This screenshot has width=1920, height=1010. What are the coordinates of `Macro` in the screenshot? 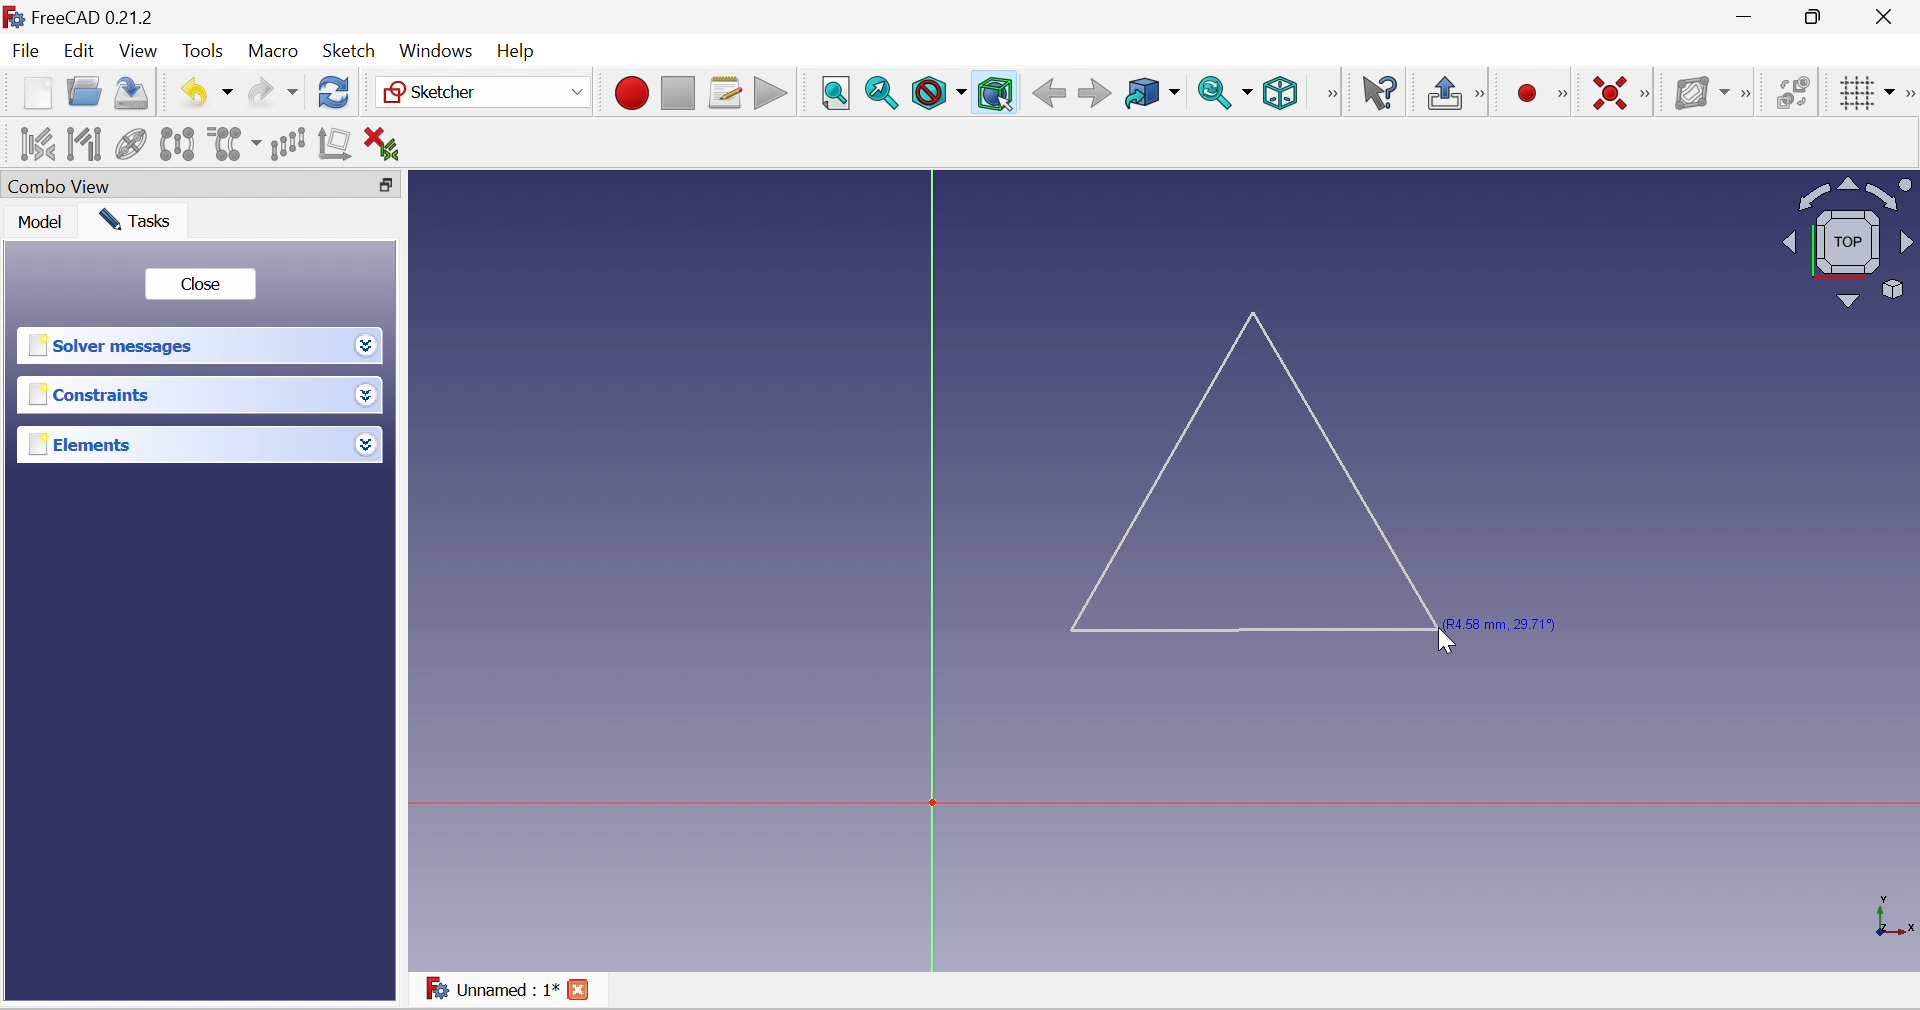 It's located at (271, 52).